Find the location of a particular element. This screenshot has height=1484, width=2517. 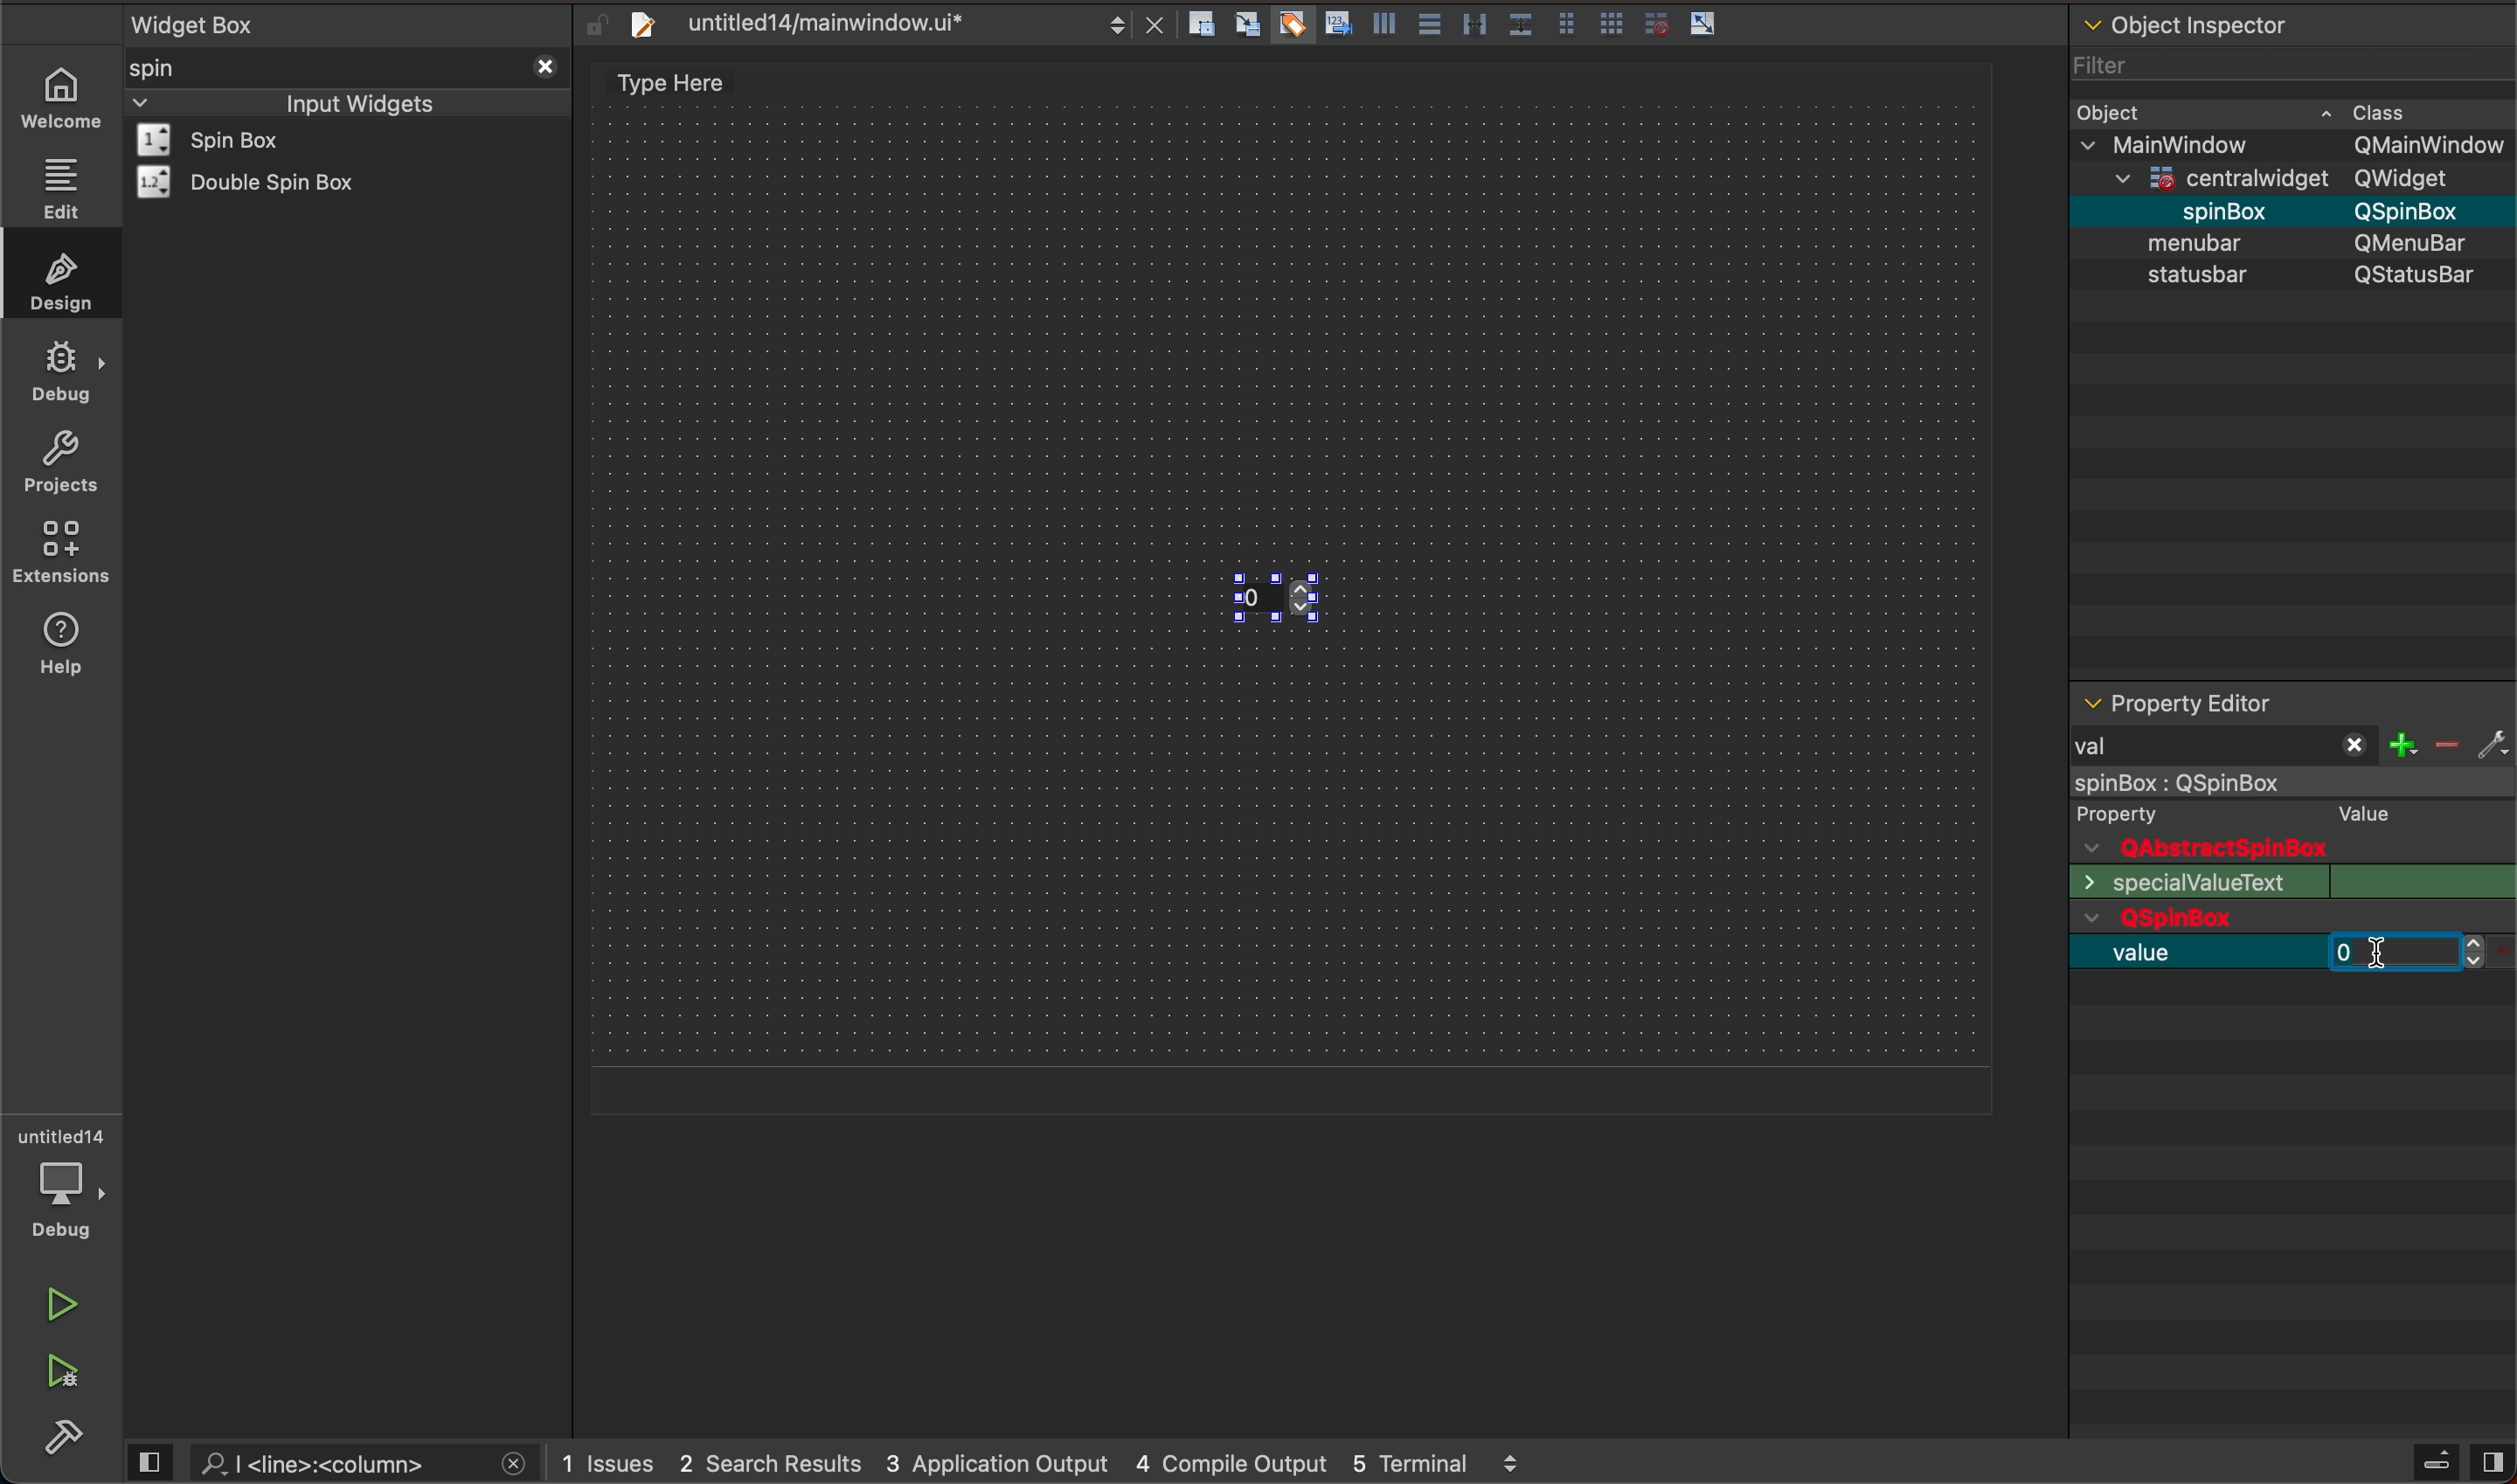

run is located at coordinates (59, 1305).